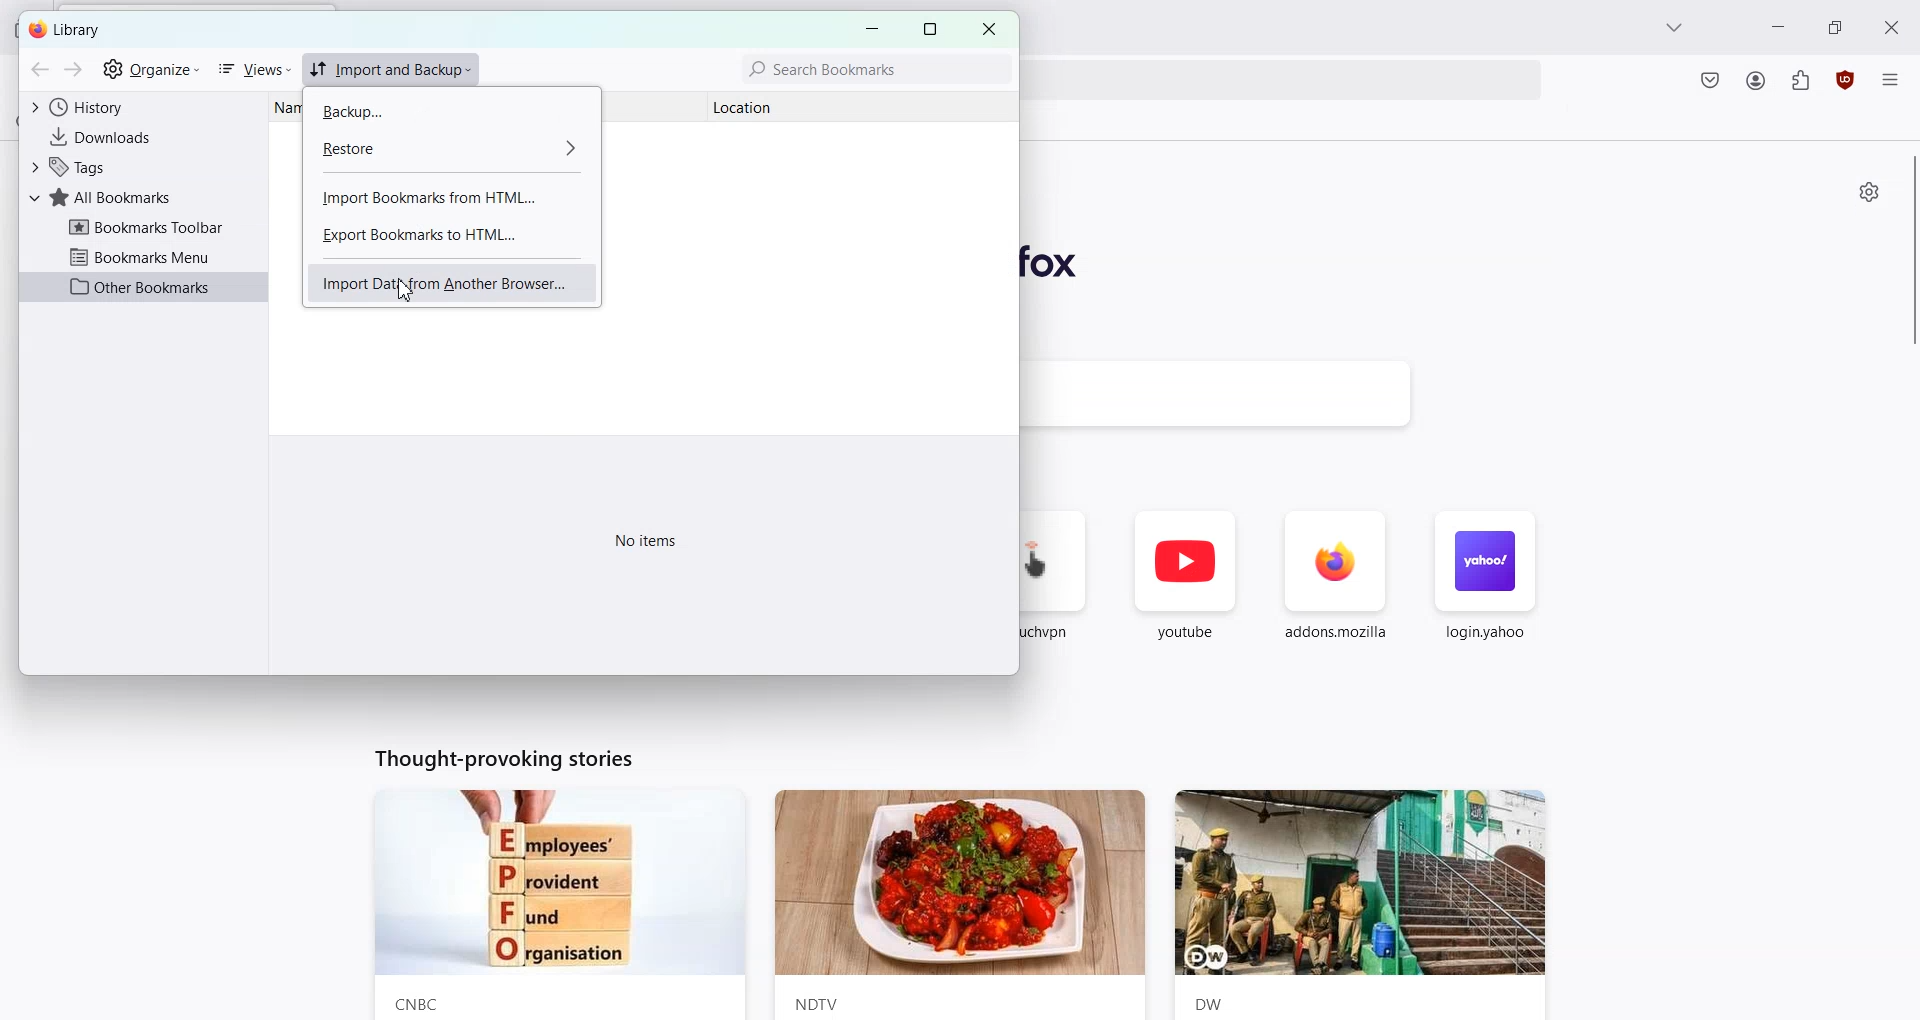 This screenshot has height=1020, width=1920. Describe the element at coordinates (648, 540) in the screenshot. I see `Text` at that location.